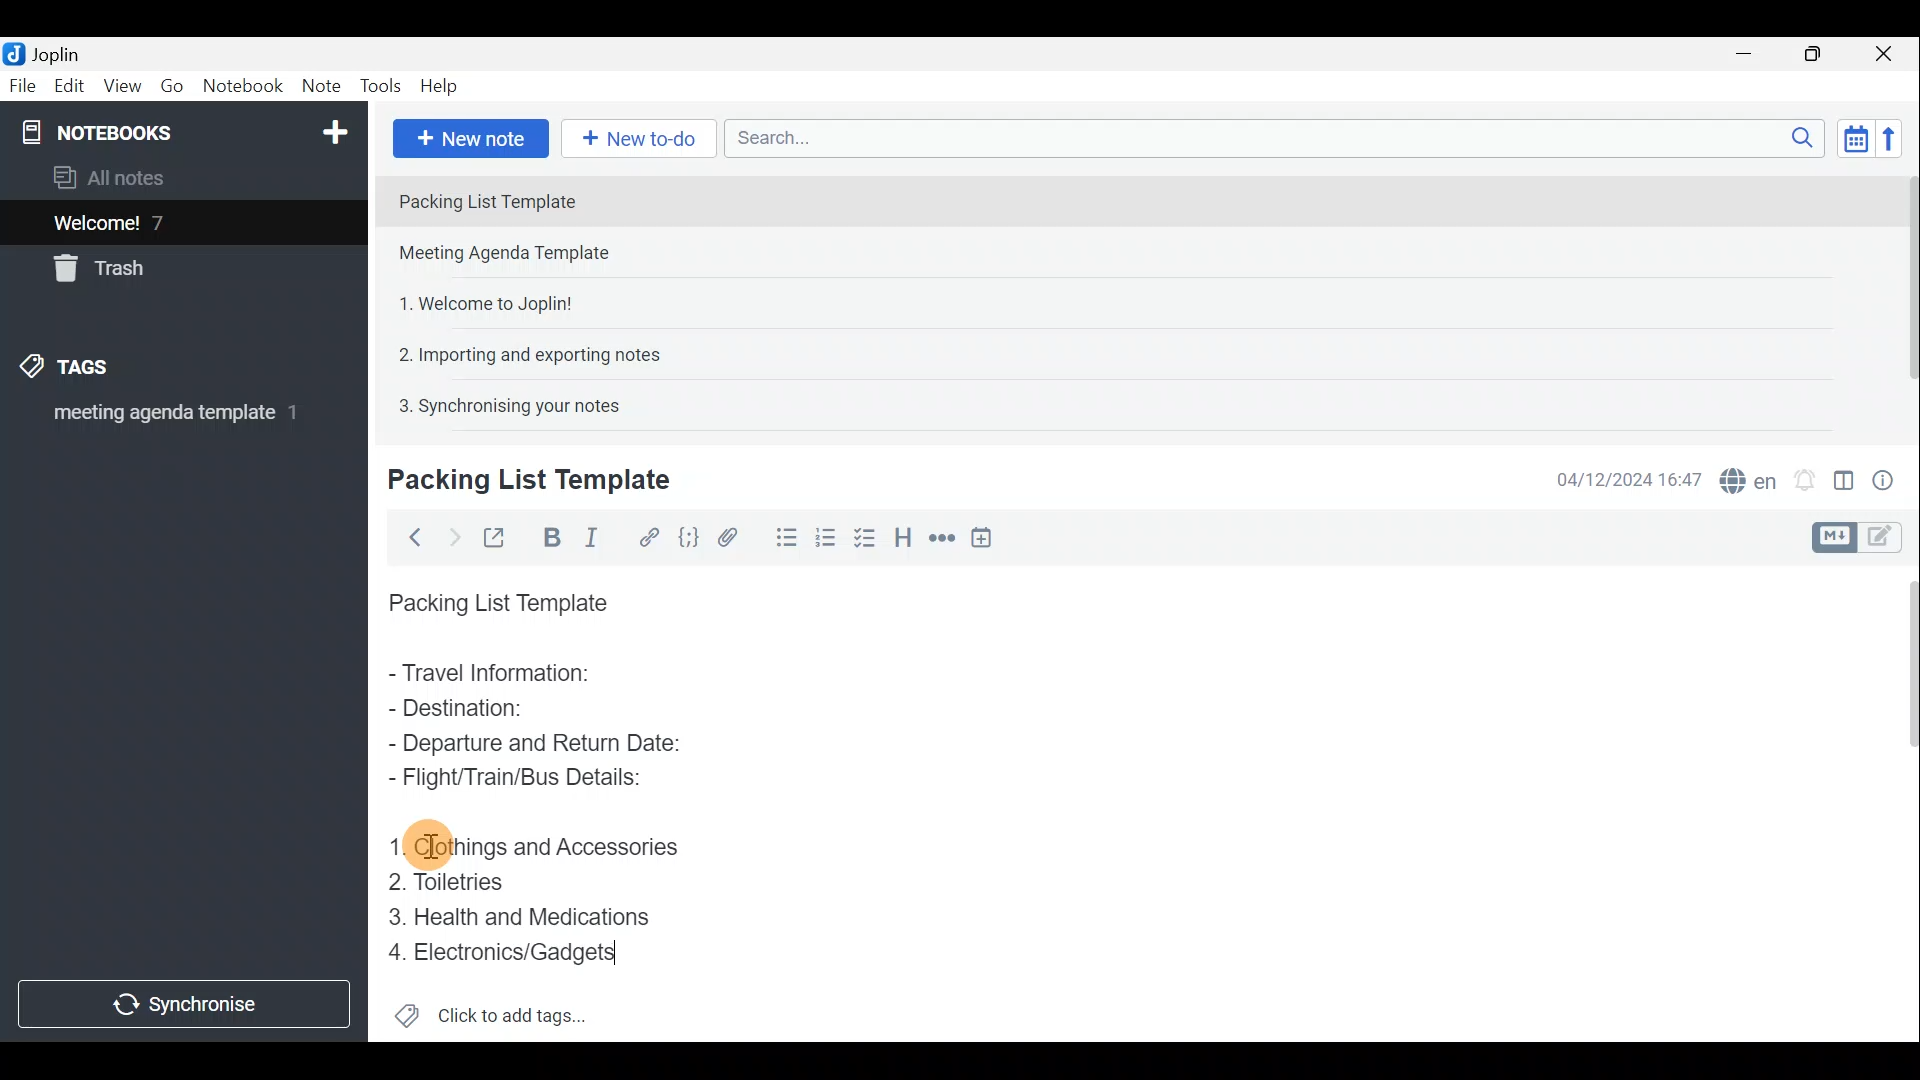 This screenshot has height=1080, width=1920. What do you see at coordinates (181, 130) in the screenshot?
I see `Notebook` at bounding box center [181, 130].